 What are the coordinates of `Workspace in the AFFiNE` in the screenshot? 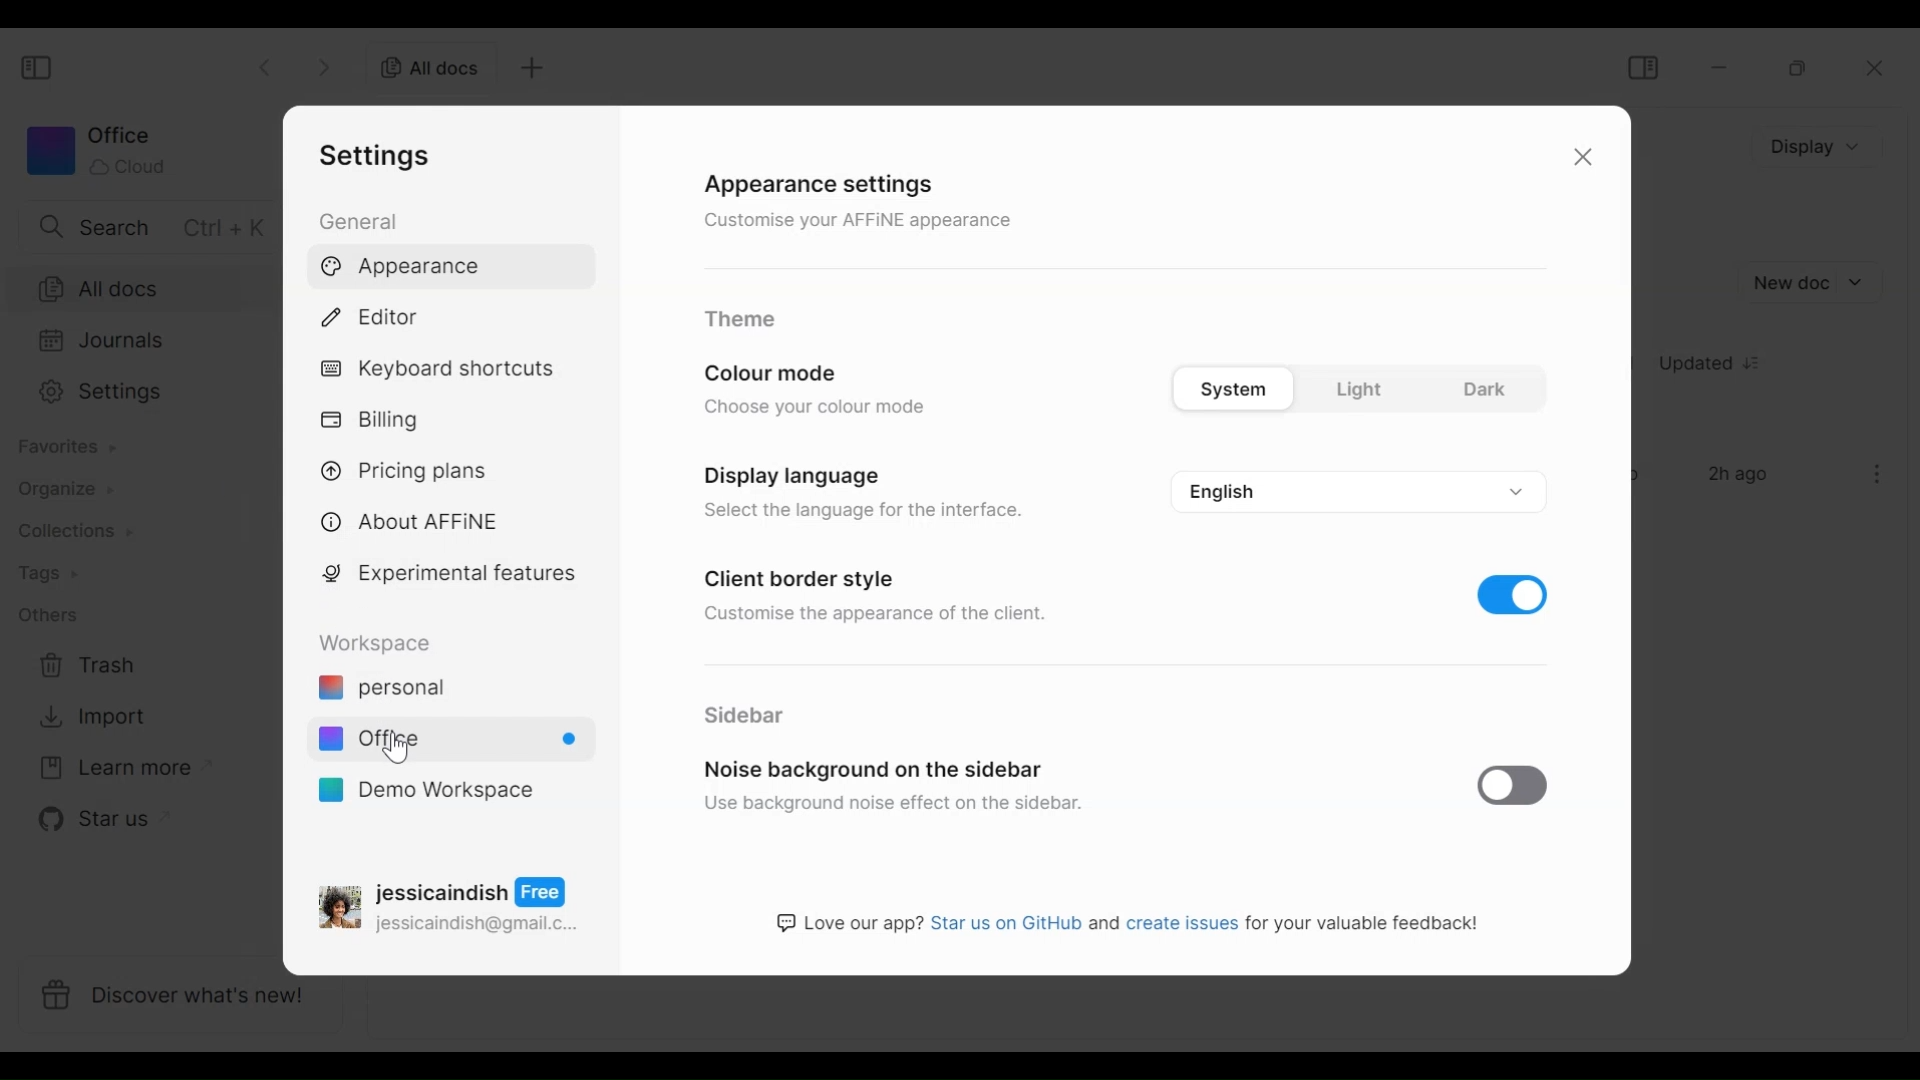 It's located at (447, 742).